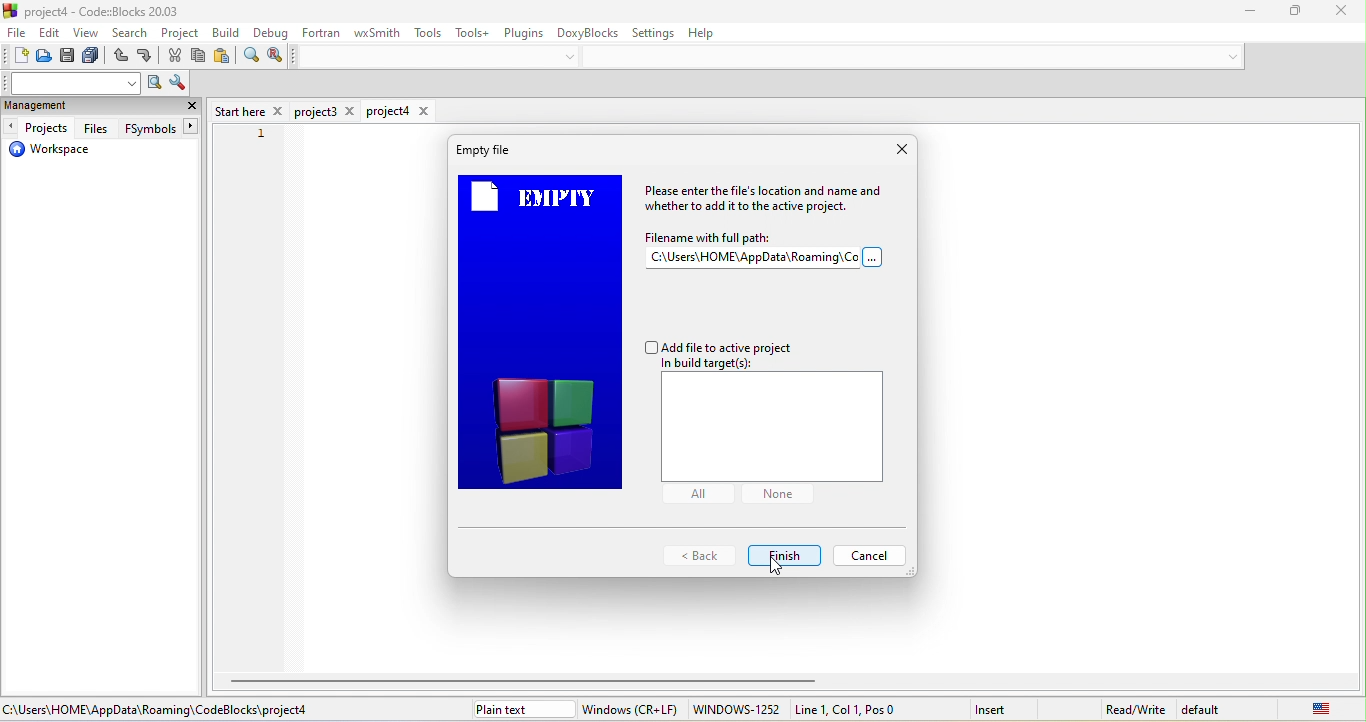  What do you see at coordinates (399, 111) in the screenshot?
I see `project4` at bounding box center [399, 111].